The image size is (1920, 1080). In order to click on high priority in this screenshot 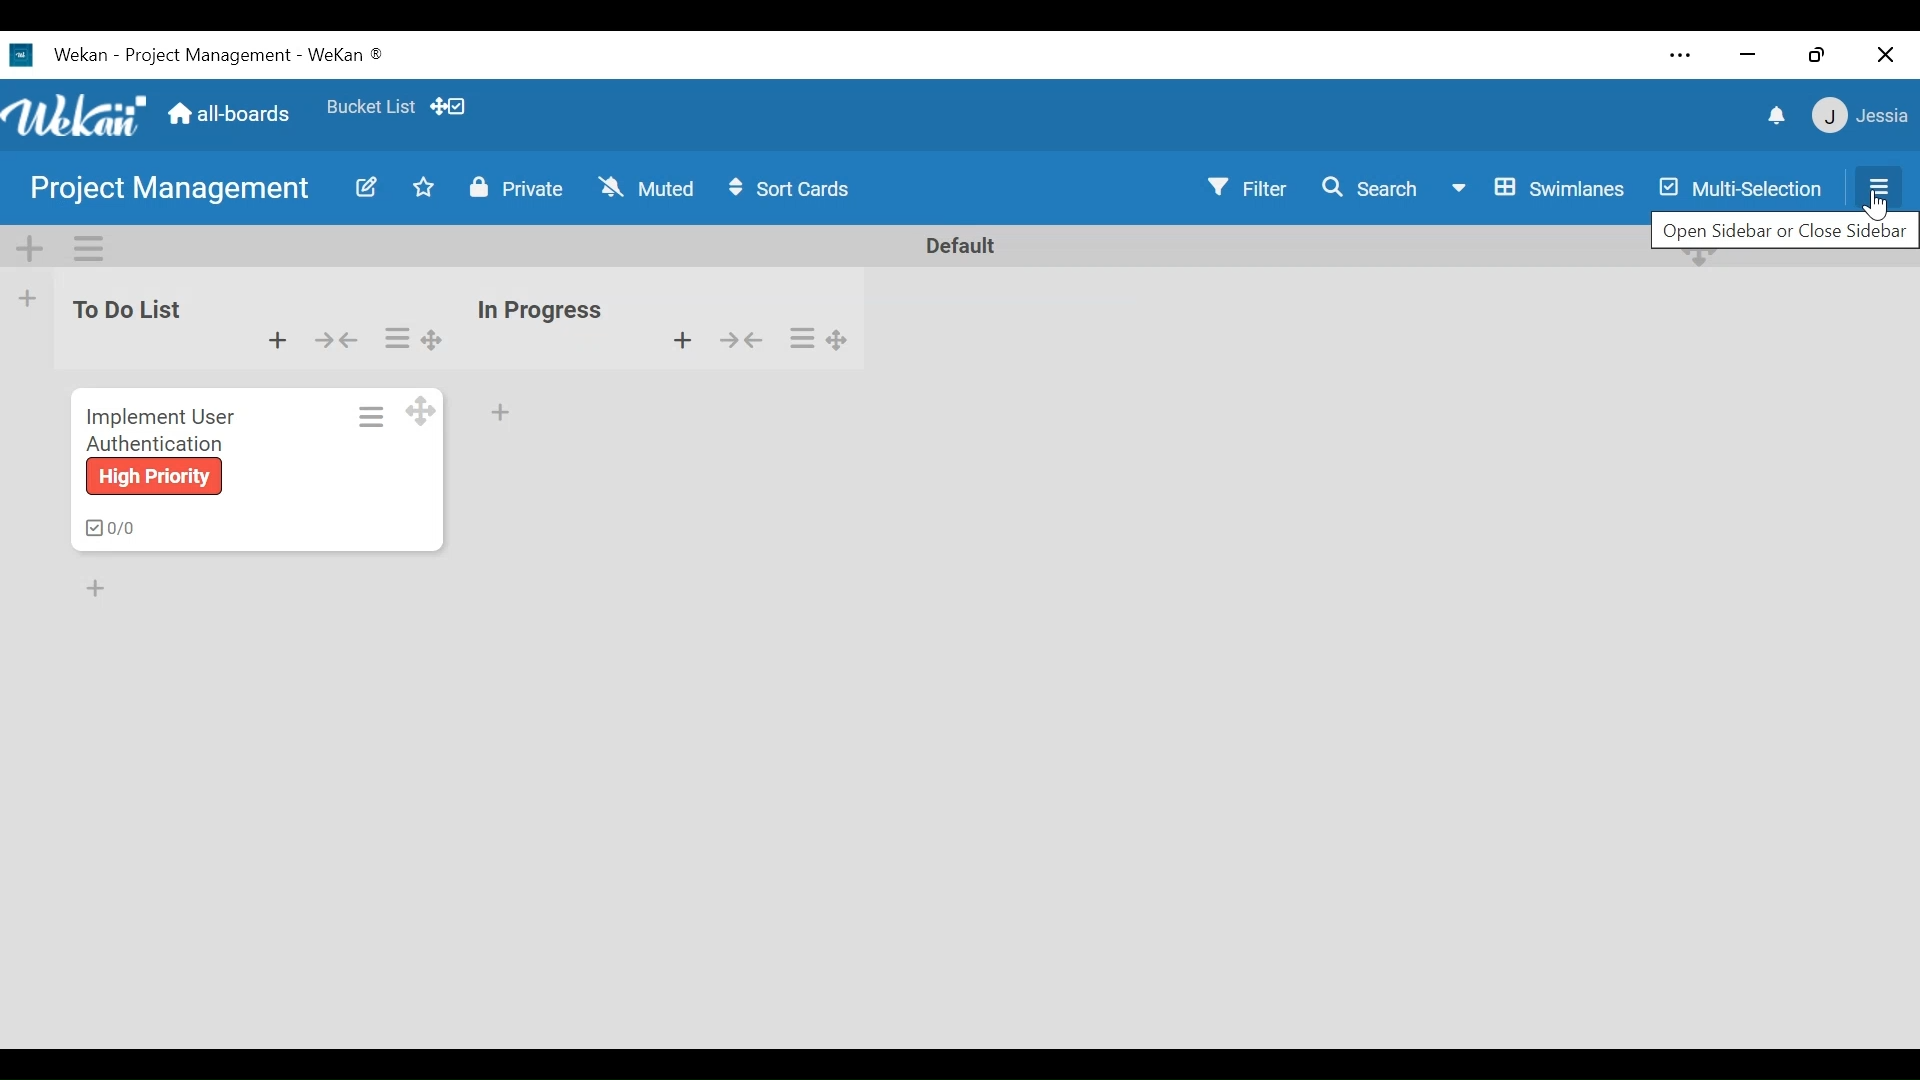, I will do `click(151, 477)`.